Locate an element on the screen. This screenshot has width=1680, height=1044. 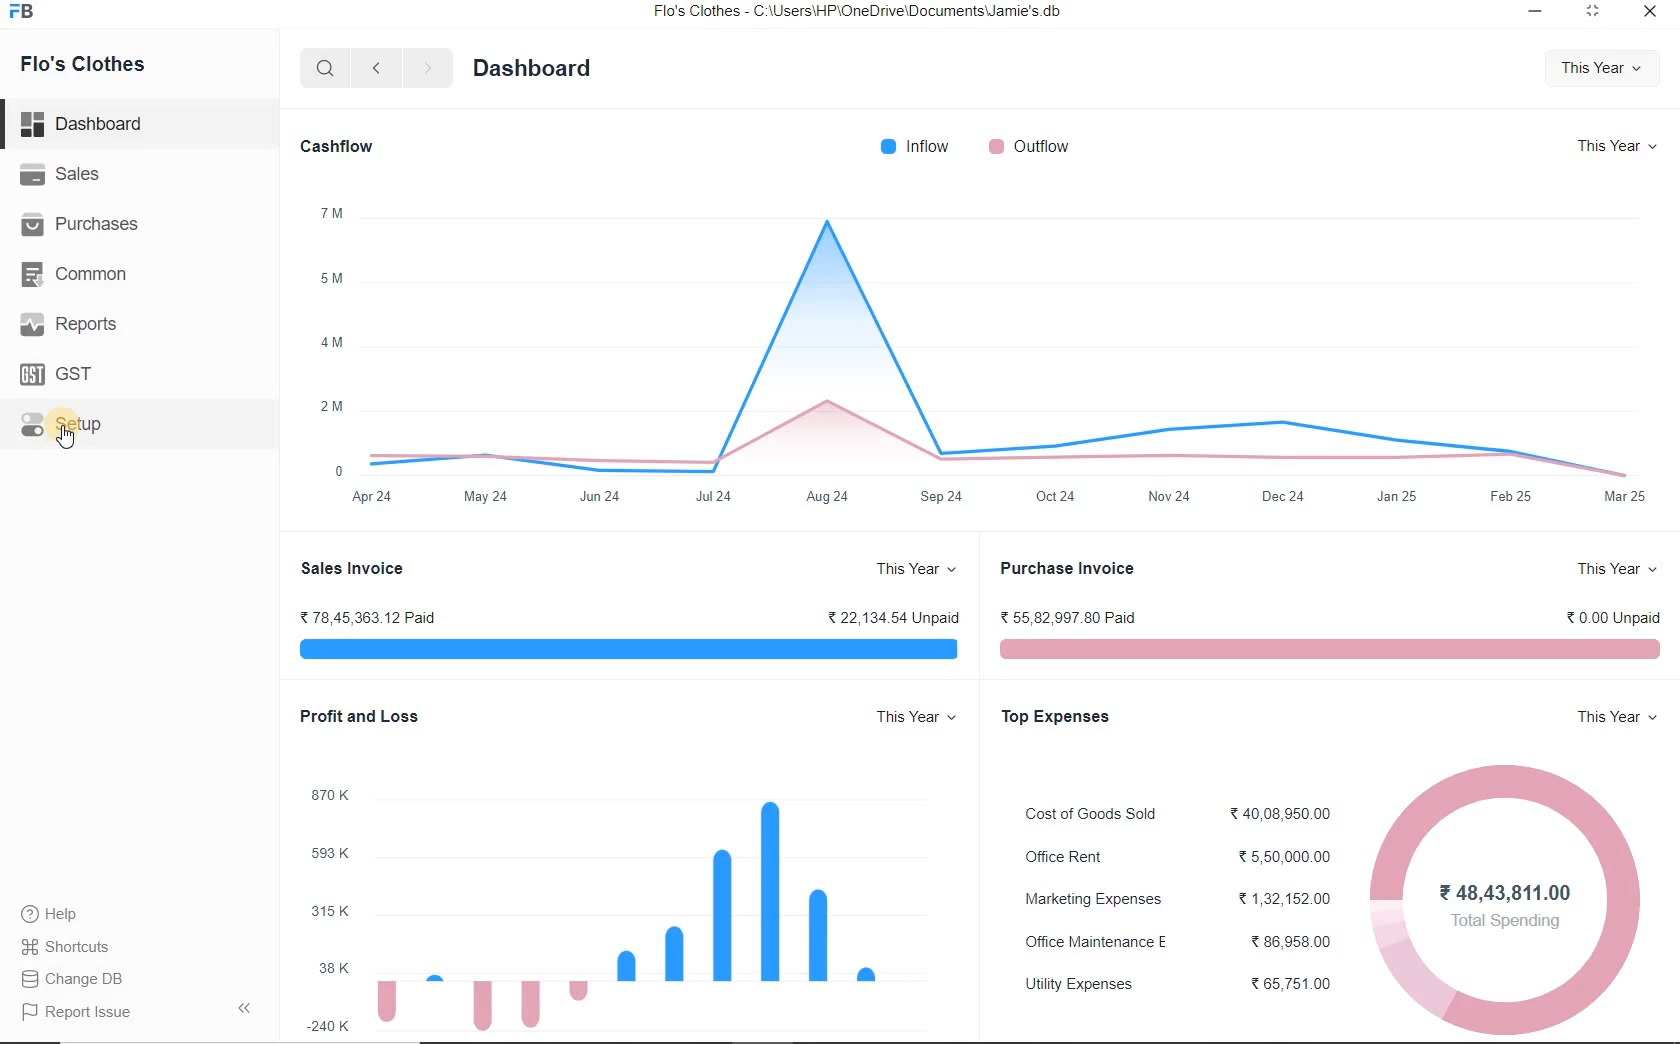
Office Maintenance E is located at coordinates (1098, 940).